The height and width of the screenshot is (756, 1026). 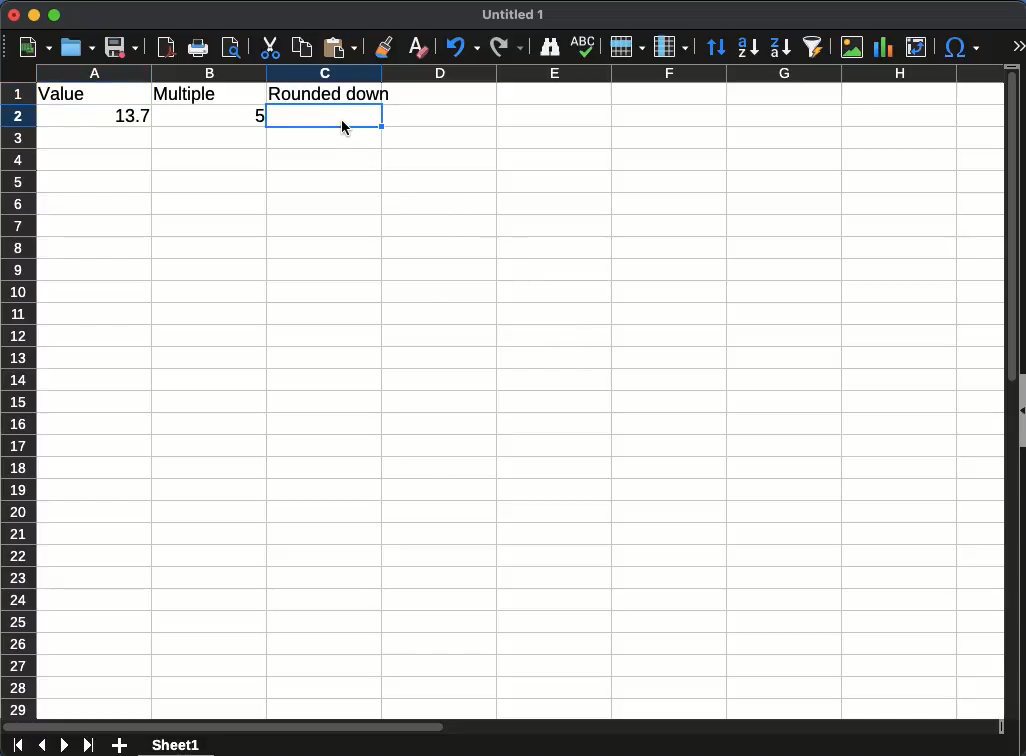 What do you see at coordinates (119, 744) in the screenshot?
I see `add sheet` at bounding box center [119, 744].